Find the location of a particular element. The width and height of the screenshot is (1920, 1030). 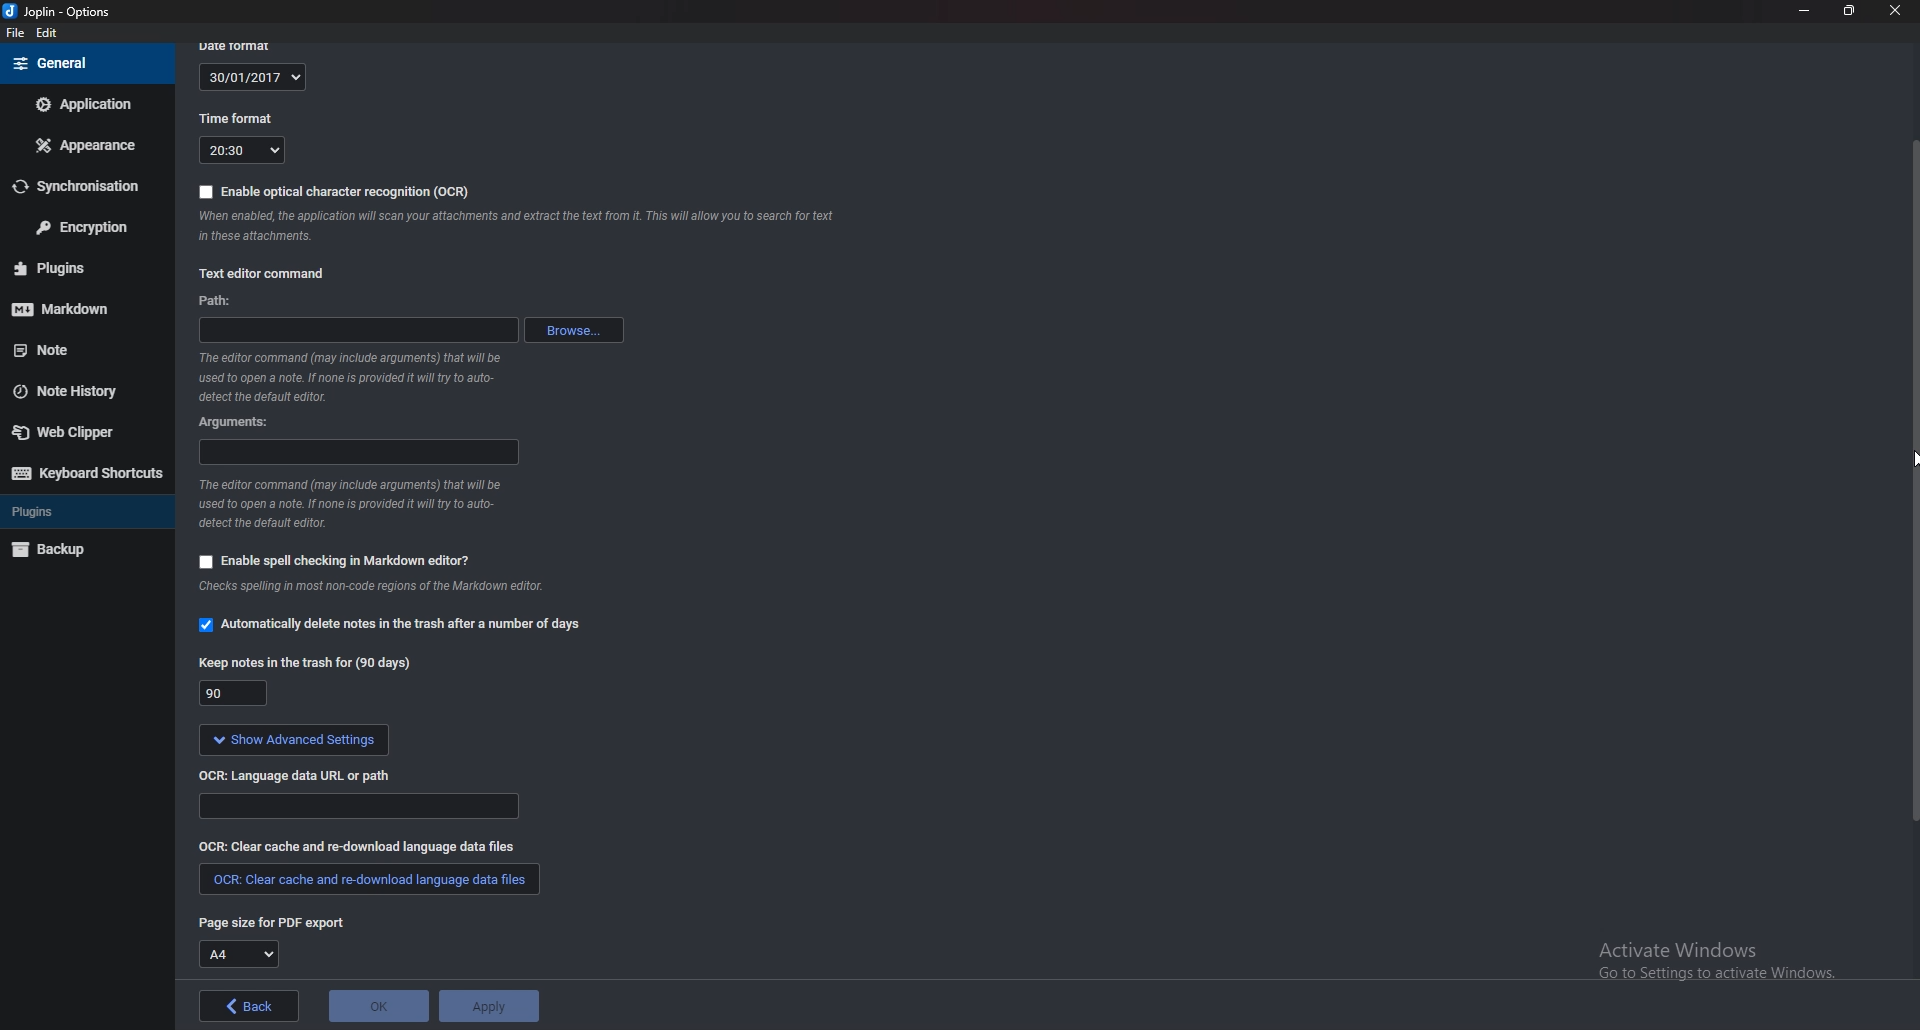

show advanced settings is located at coordinates (292, 742).